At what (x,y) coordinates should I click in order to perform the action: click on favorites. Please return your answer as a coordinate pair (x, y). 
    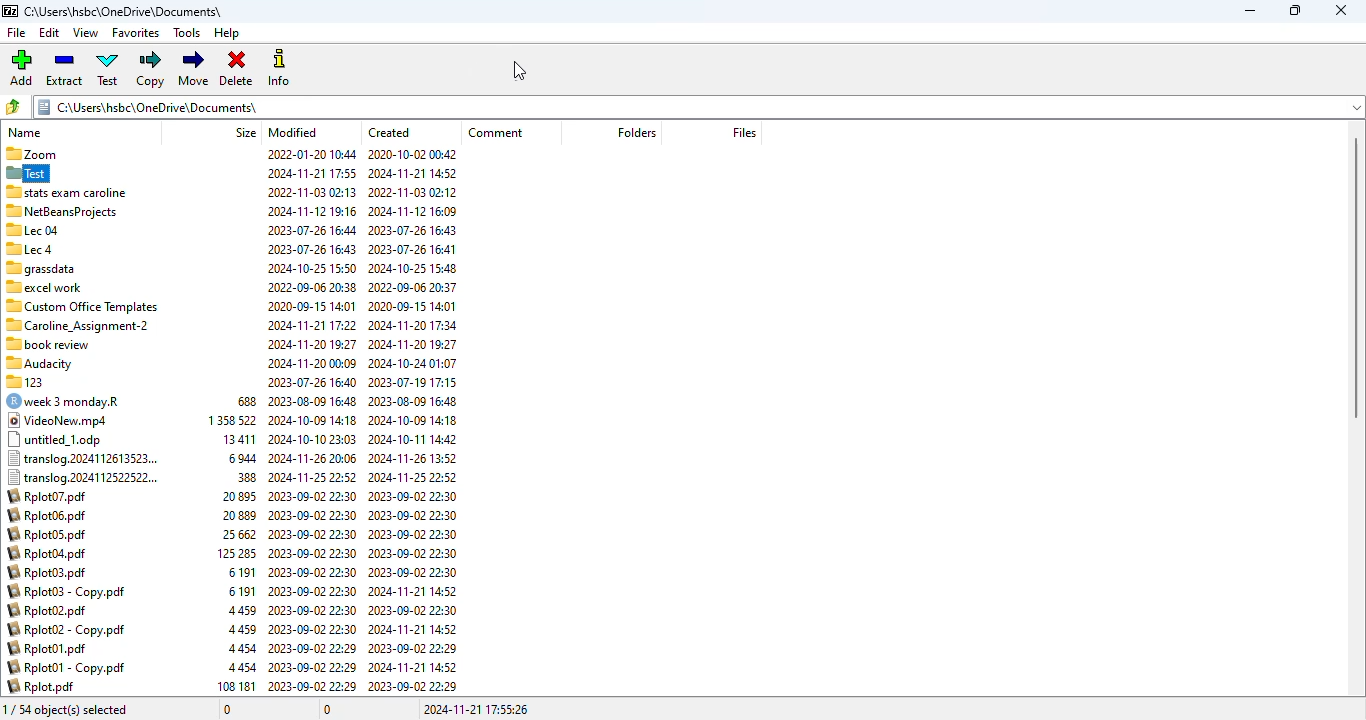
    Looking at the image, I should click on (135, 33).